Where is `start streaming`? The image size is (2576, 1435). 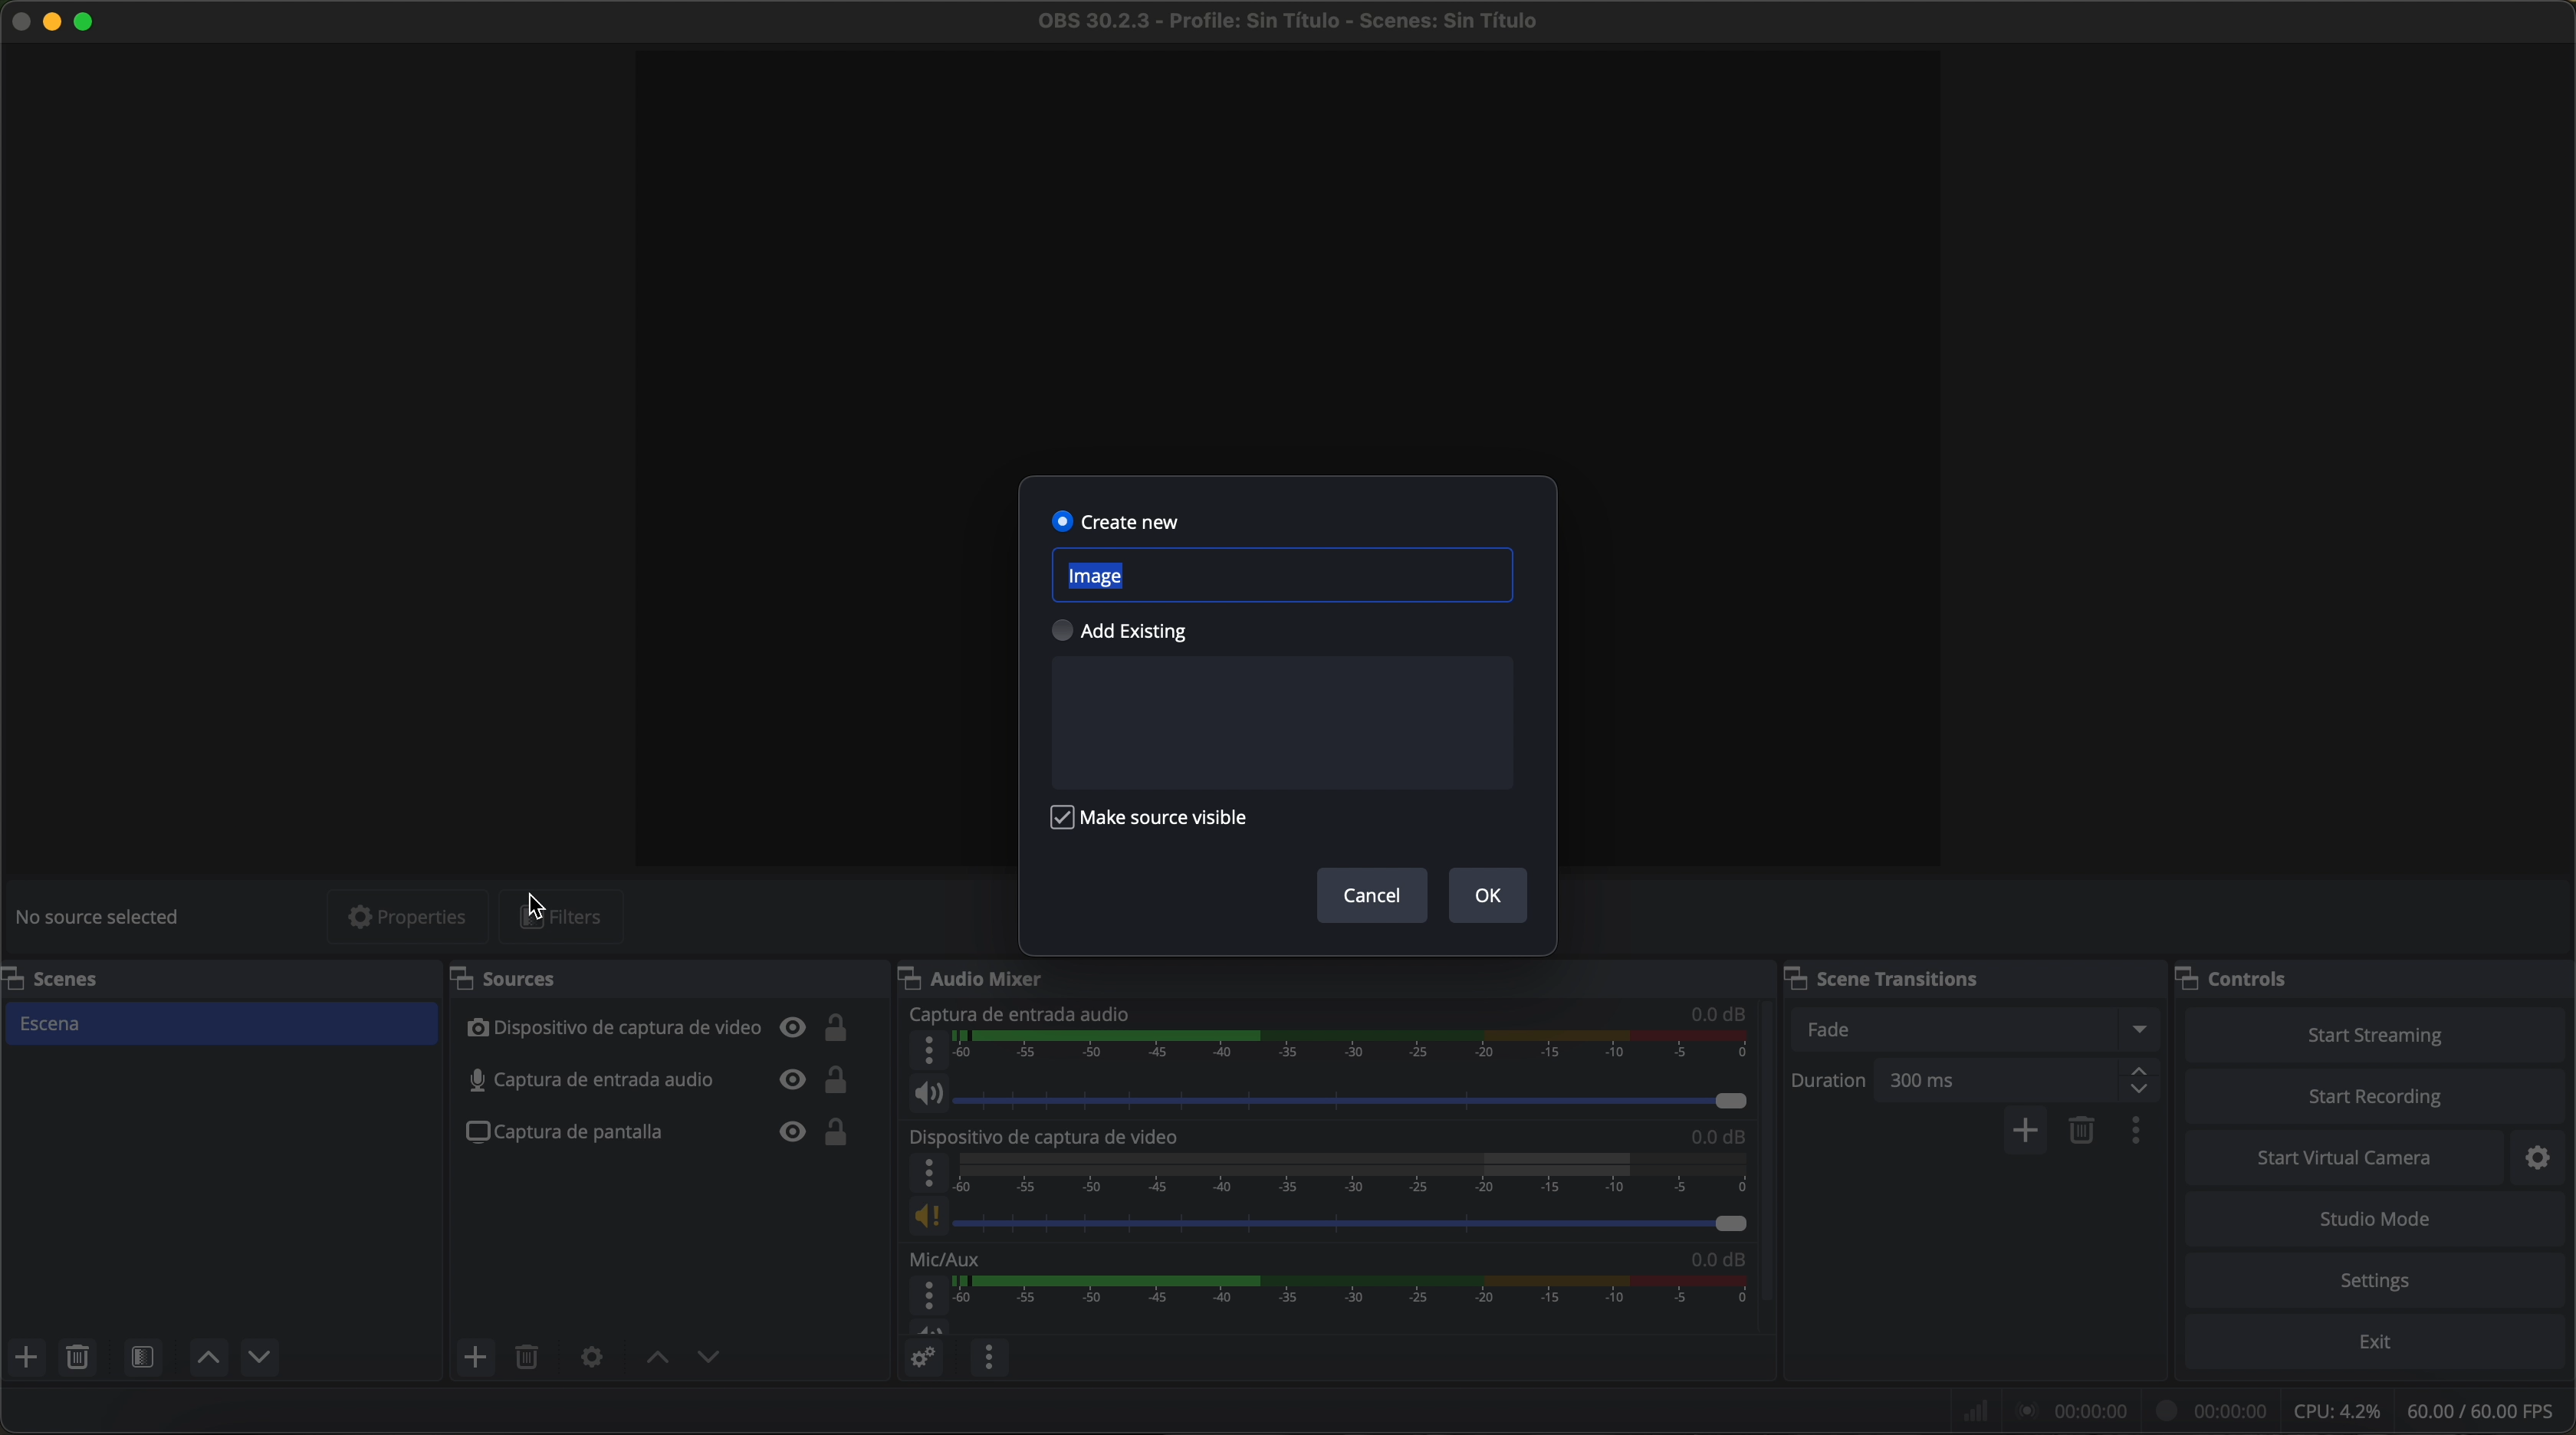
start streaming is located at coordinates (2368, 1033).